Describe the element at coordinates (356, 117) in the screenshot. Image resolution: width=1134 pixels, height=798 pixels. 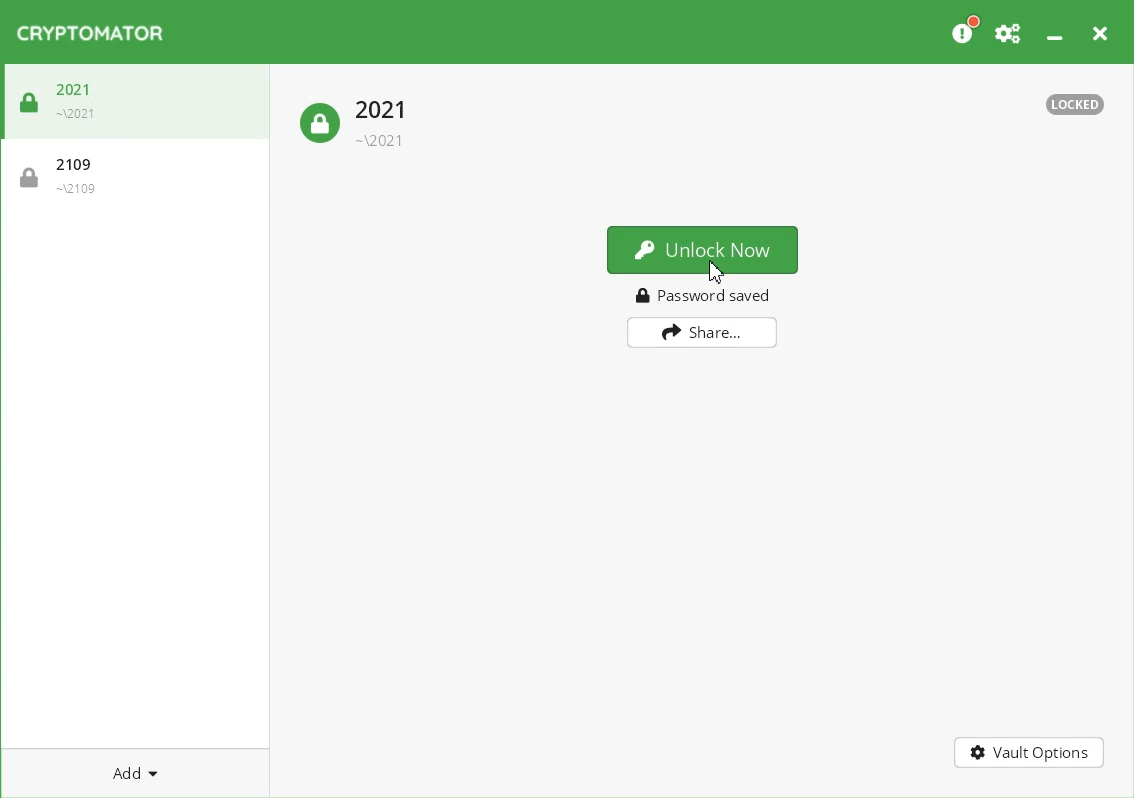
I see `Lock Vault - 2021` at that location.